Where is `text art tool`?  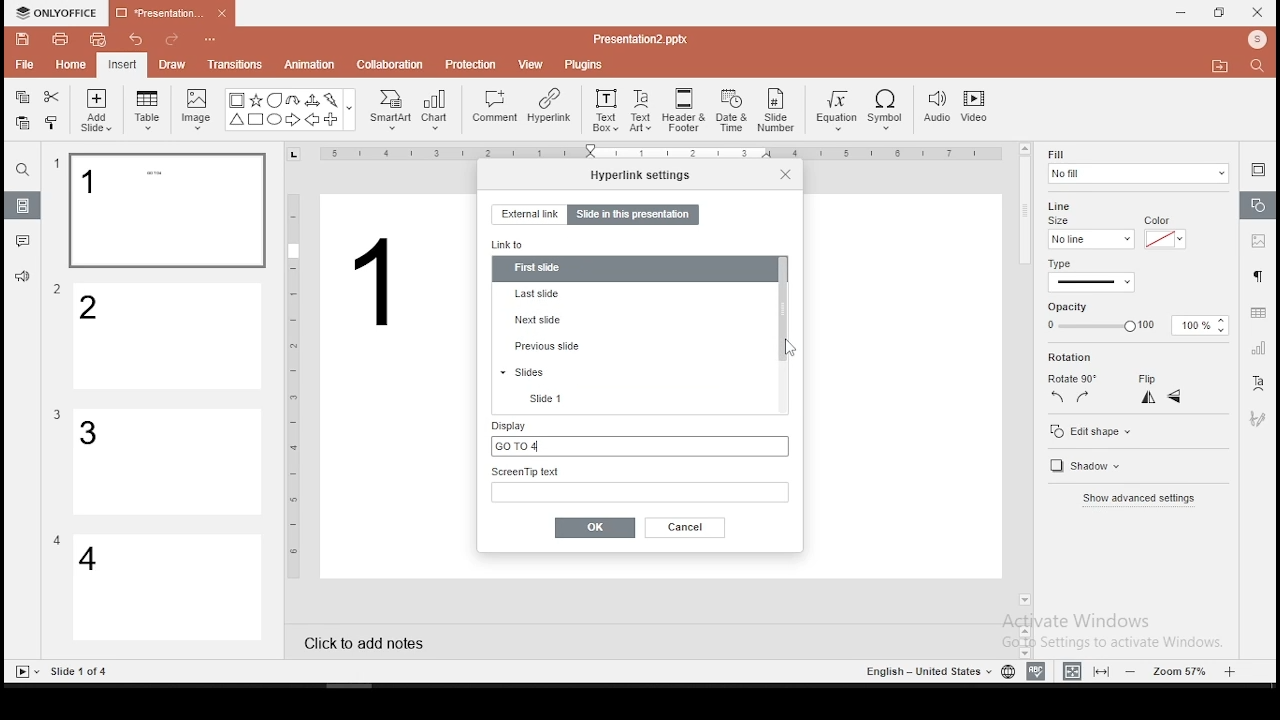 text art tool is located at coordinates (1257, 384).